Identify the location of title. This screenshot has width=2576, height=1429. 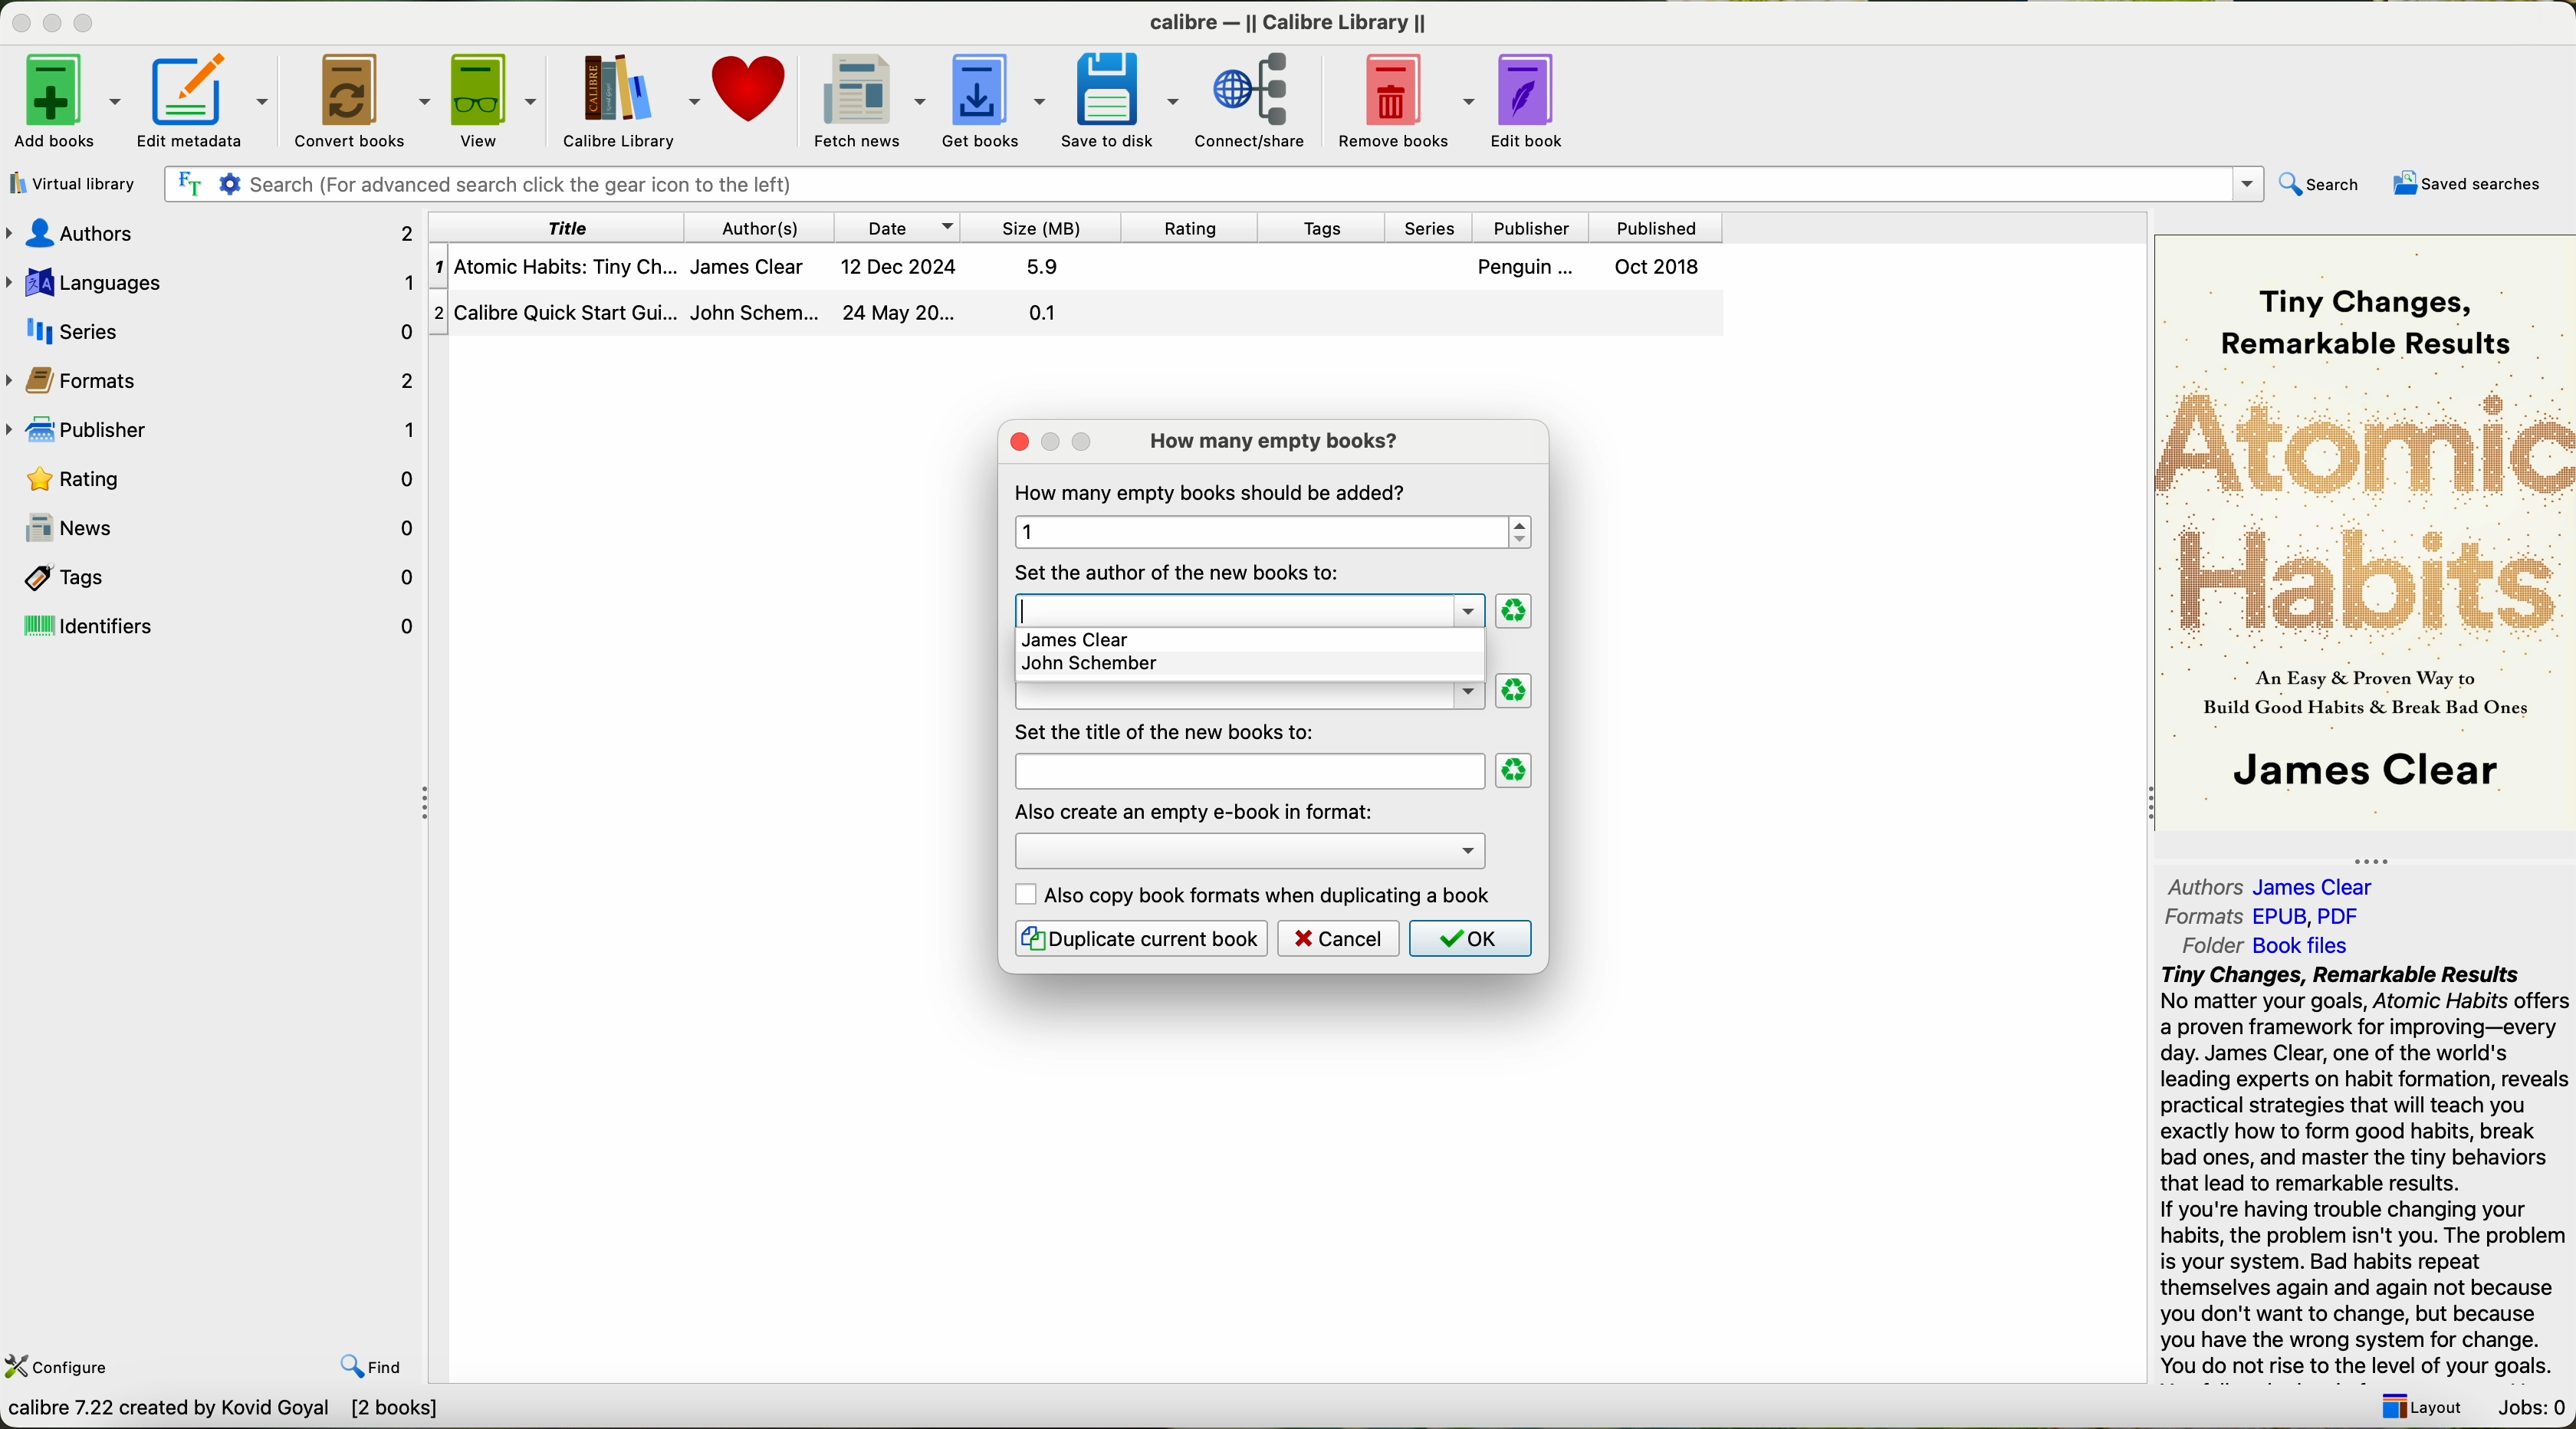
(1246, 771).